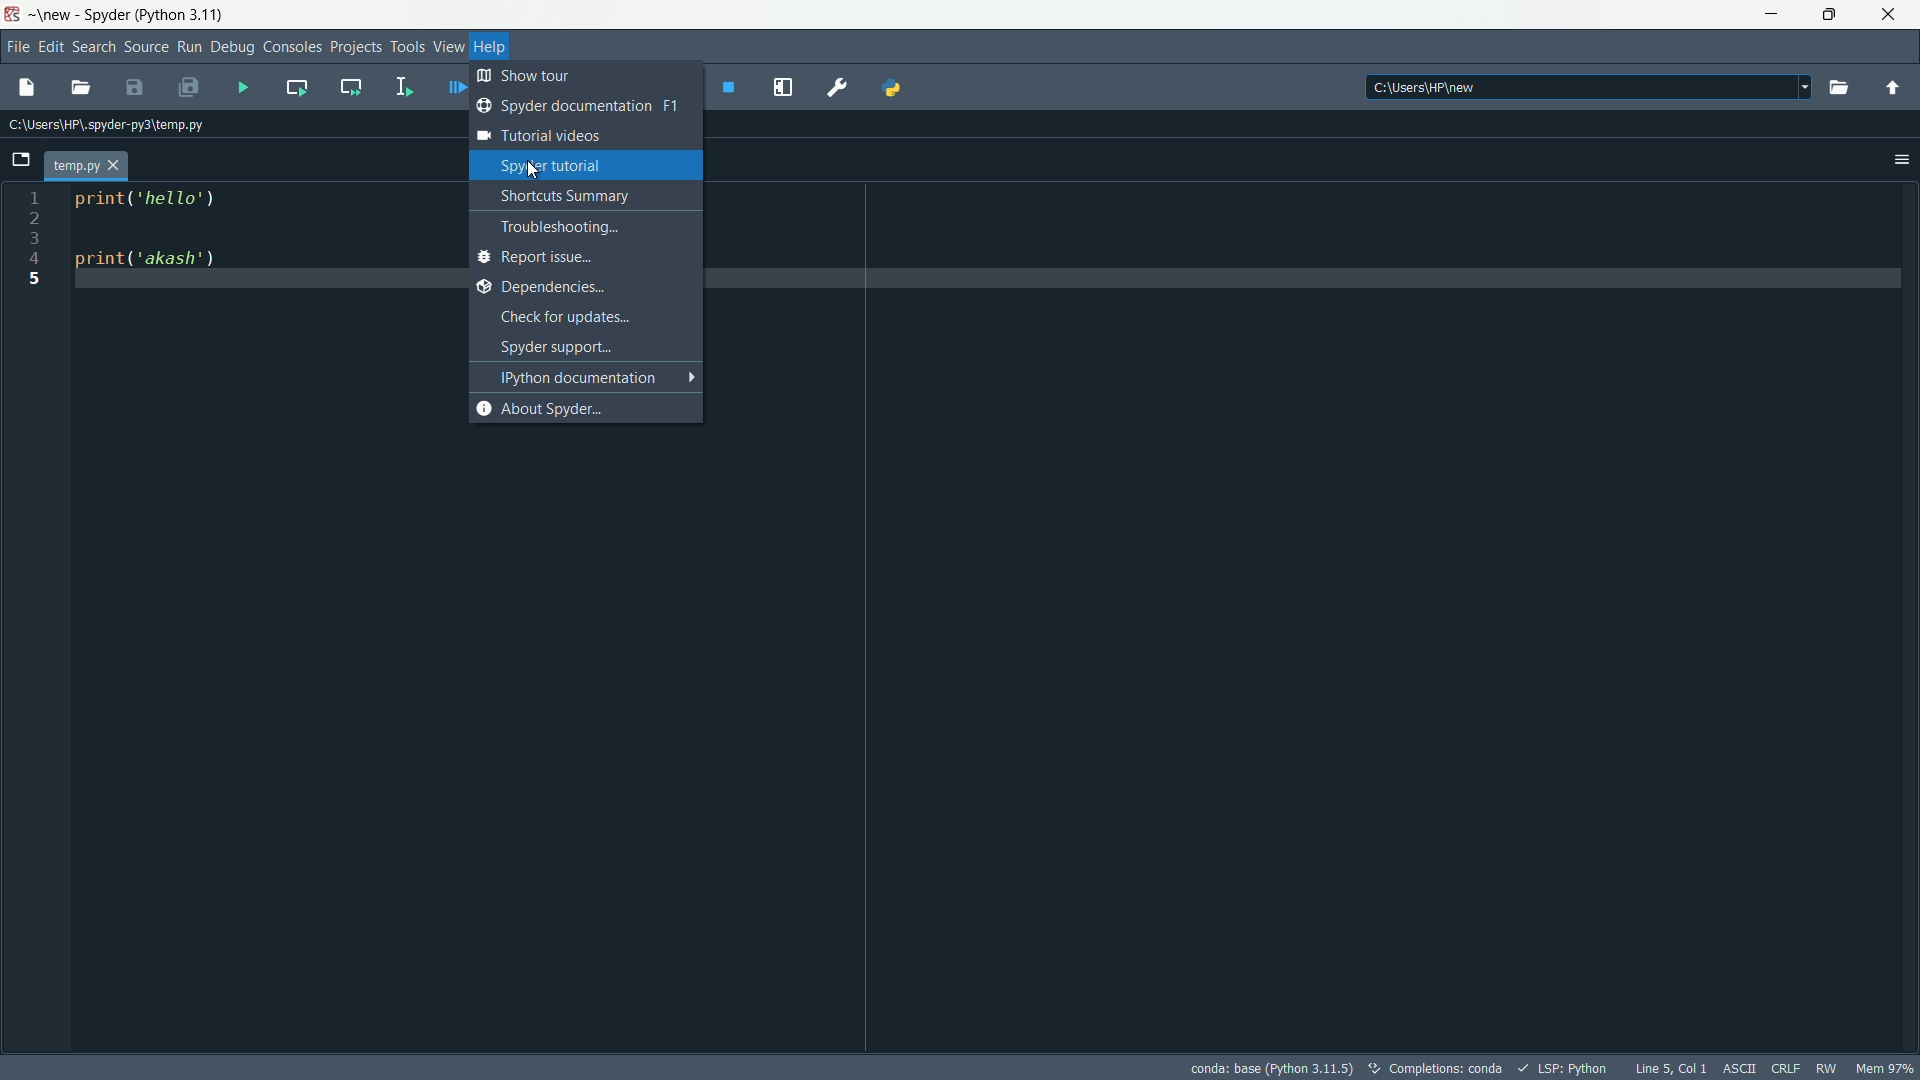 This screenshot has height=1080, width=1920. Describe the element at coordinates (1562, 1068) in the screenshot. I see `lsp:python` at that location.